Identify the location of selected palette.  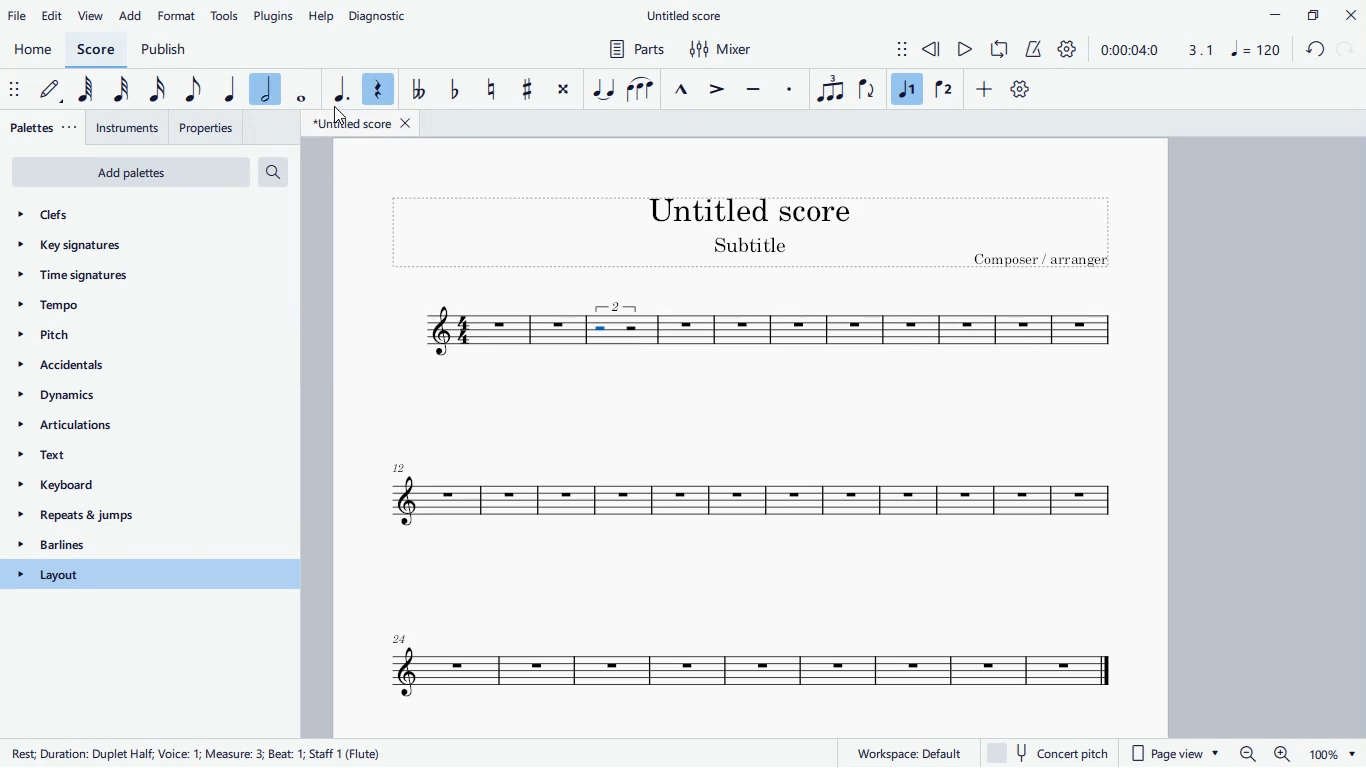
(151, 574).